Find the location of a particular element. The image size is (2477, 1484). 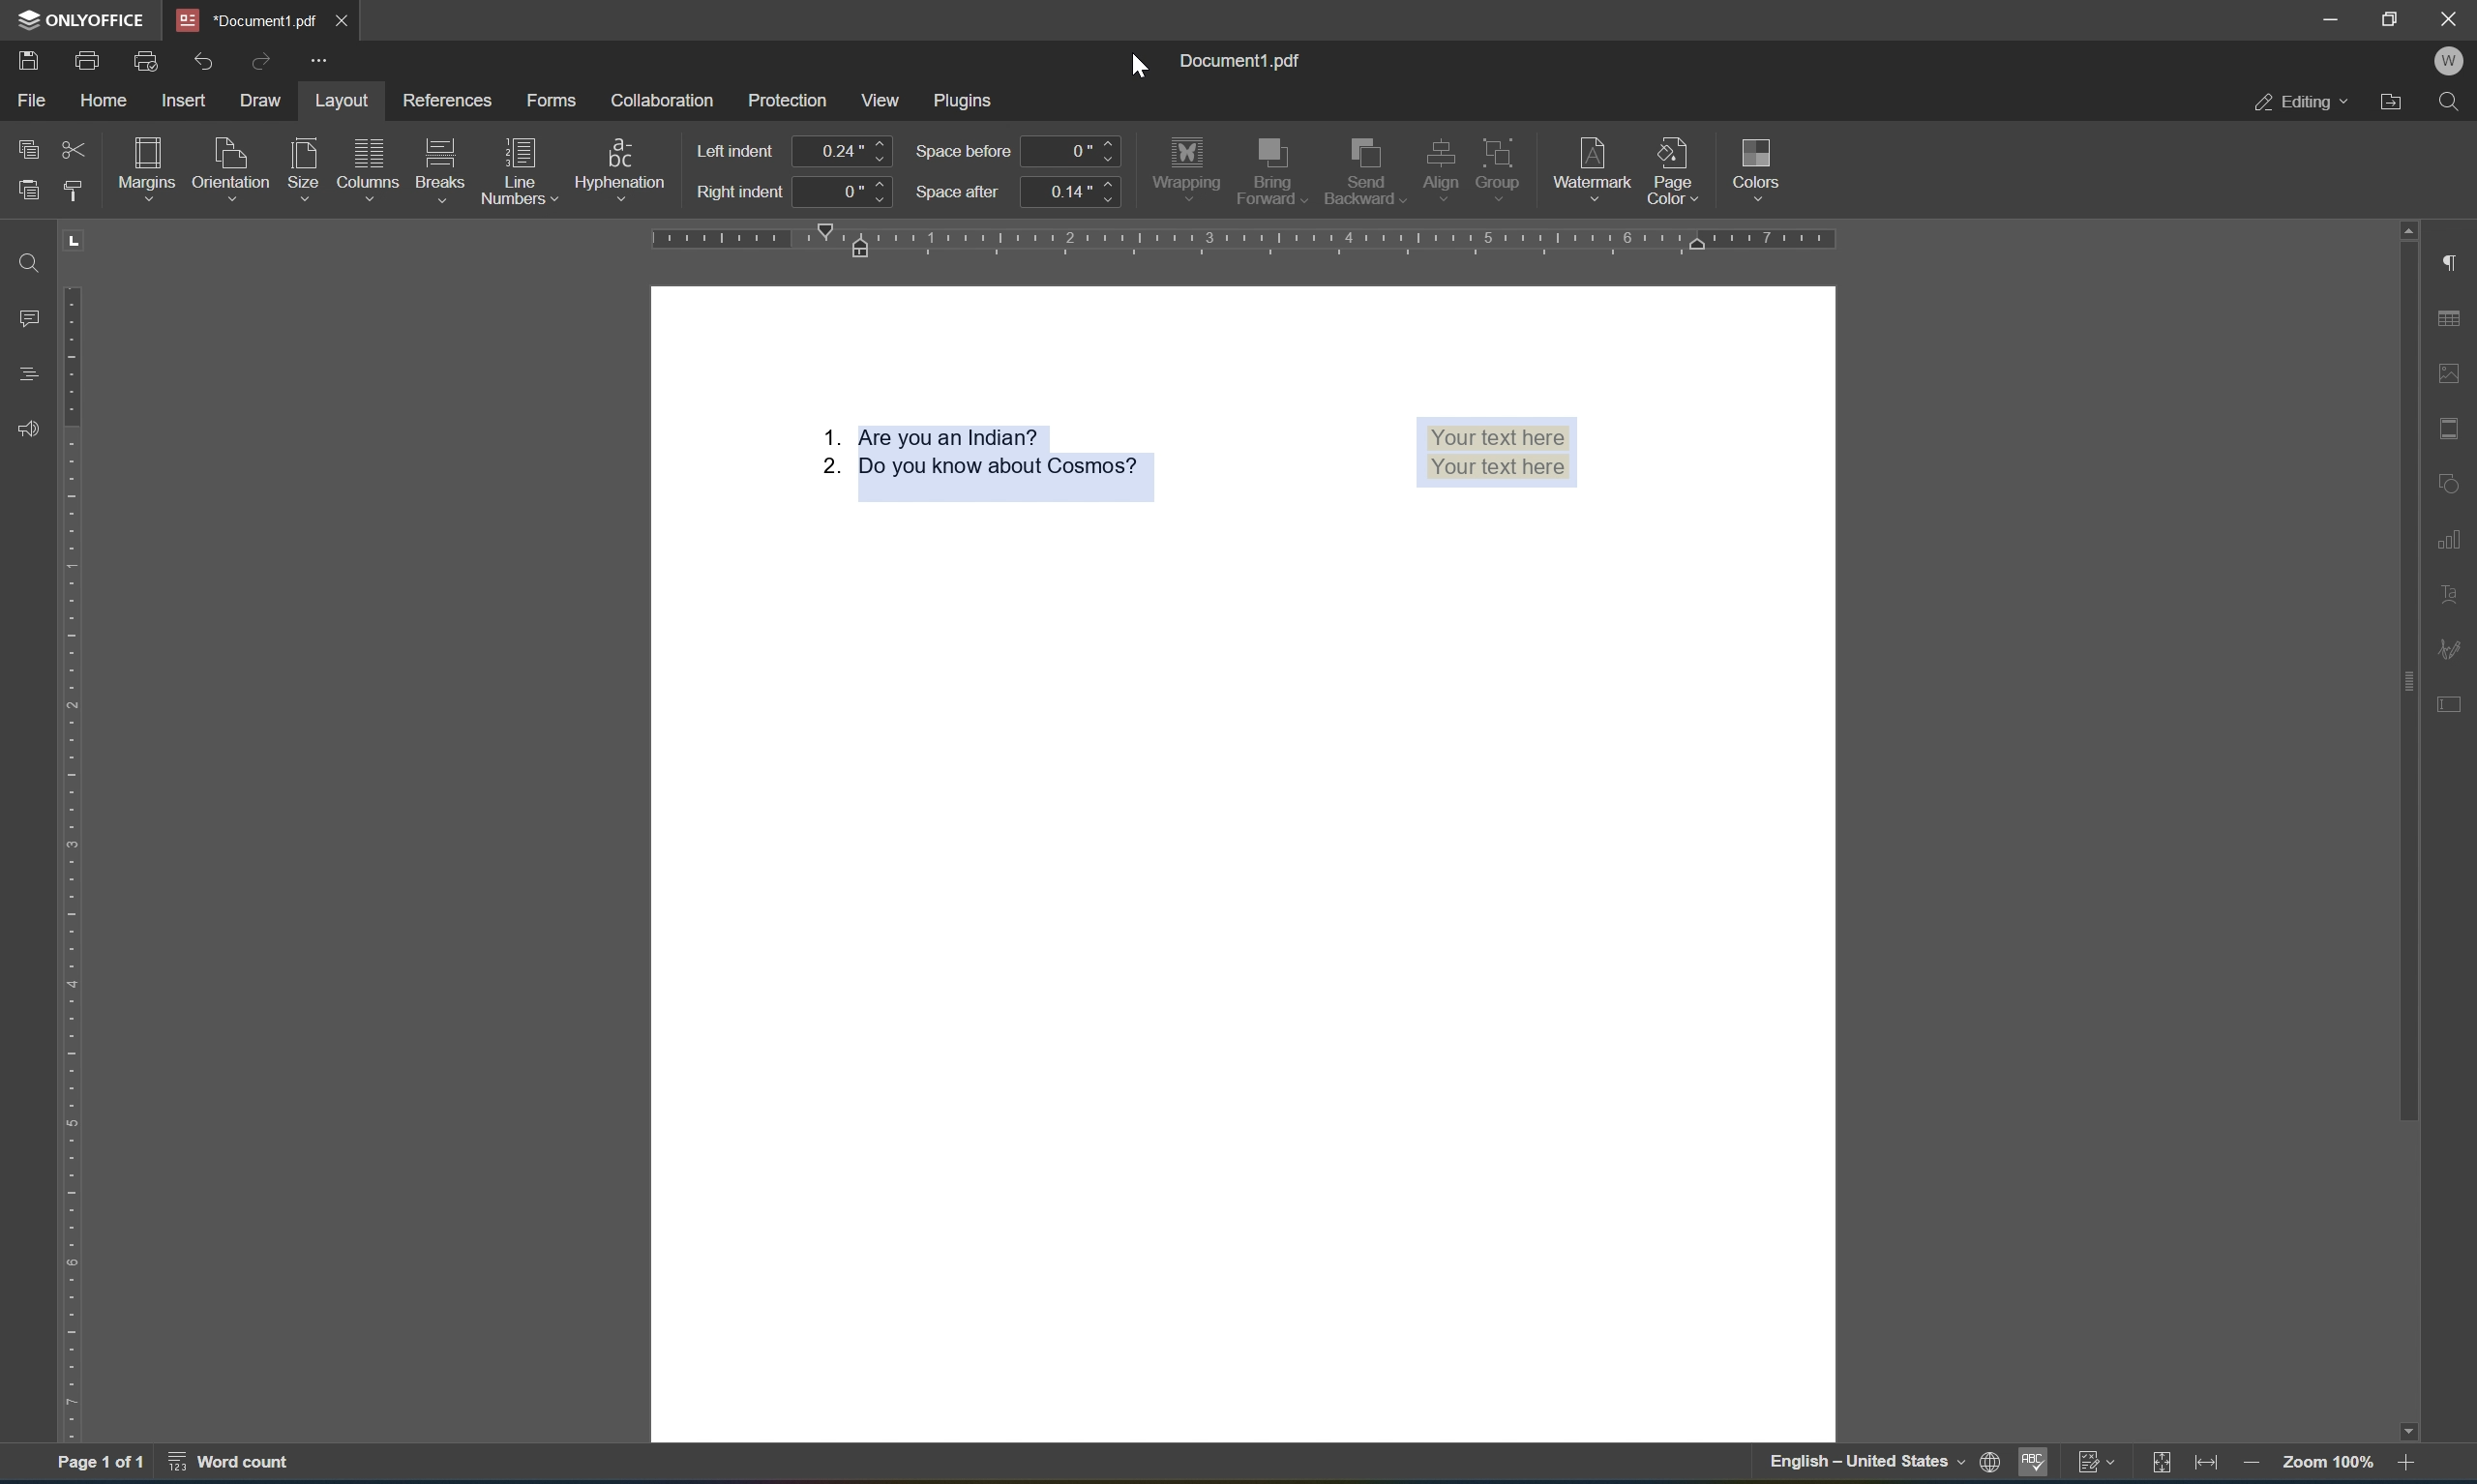

redo is located at coordinates (259, 59).